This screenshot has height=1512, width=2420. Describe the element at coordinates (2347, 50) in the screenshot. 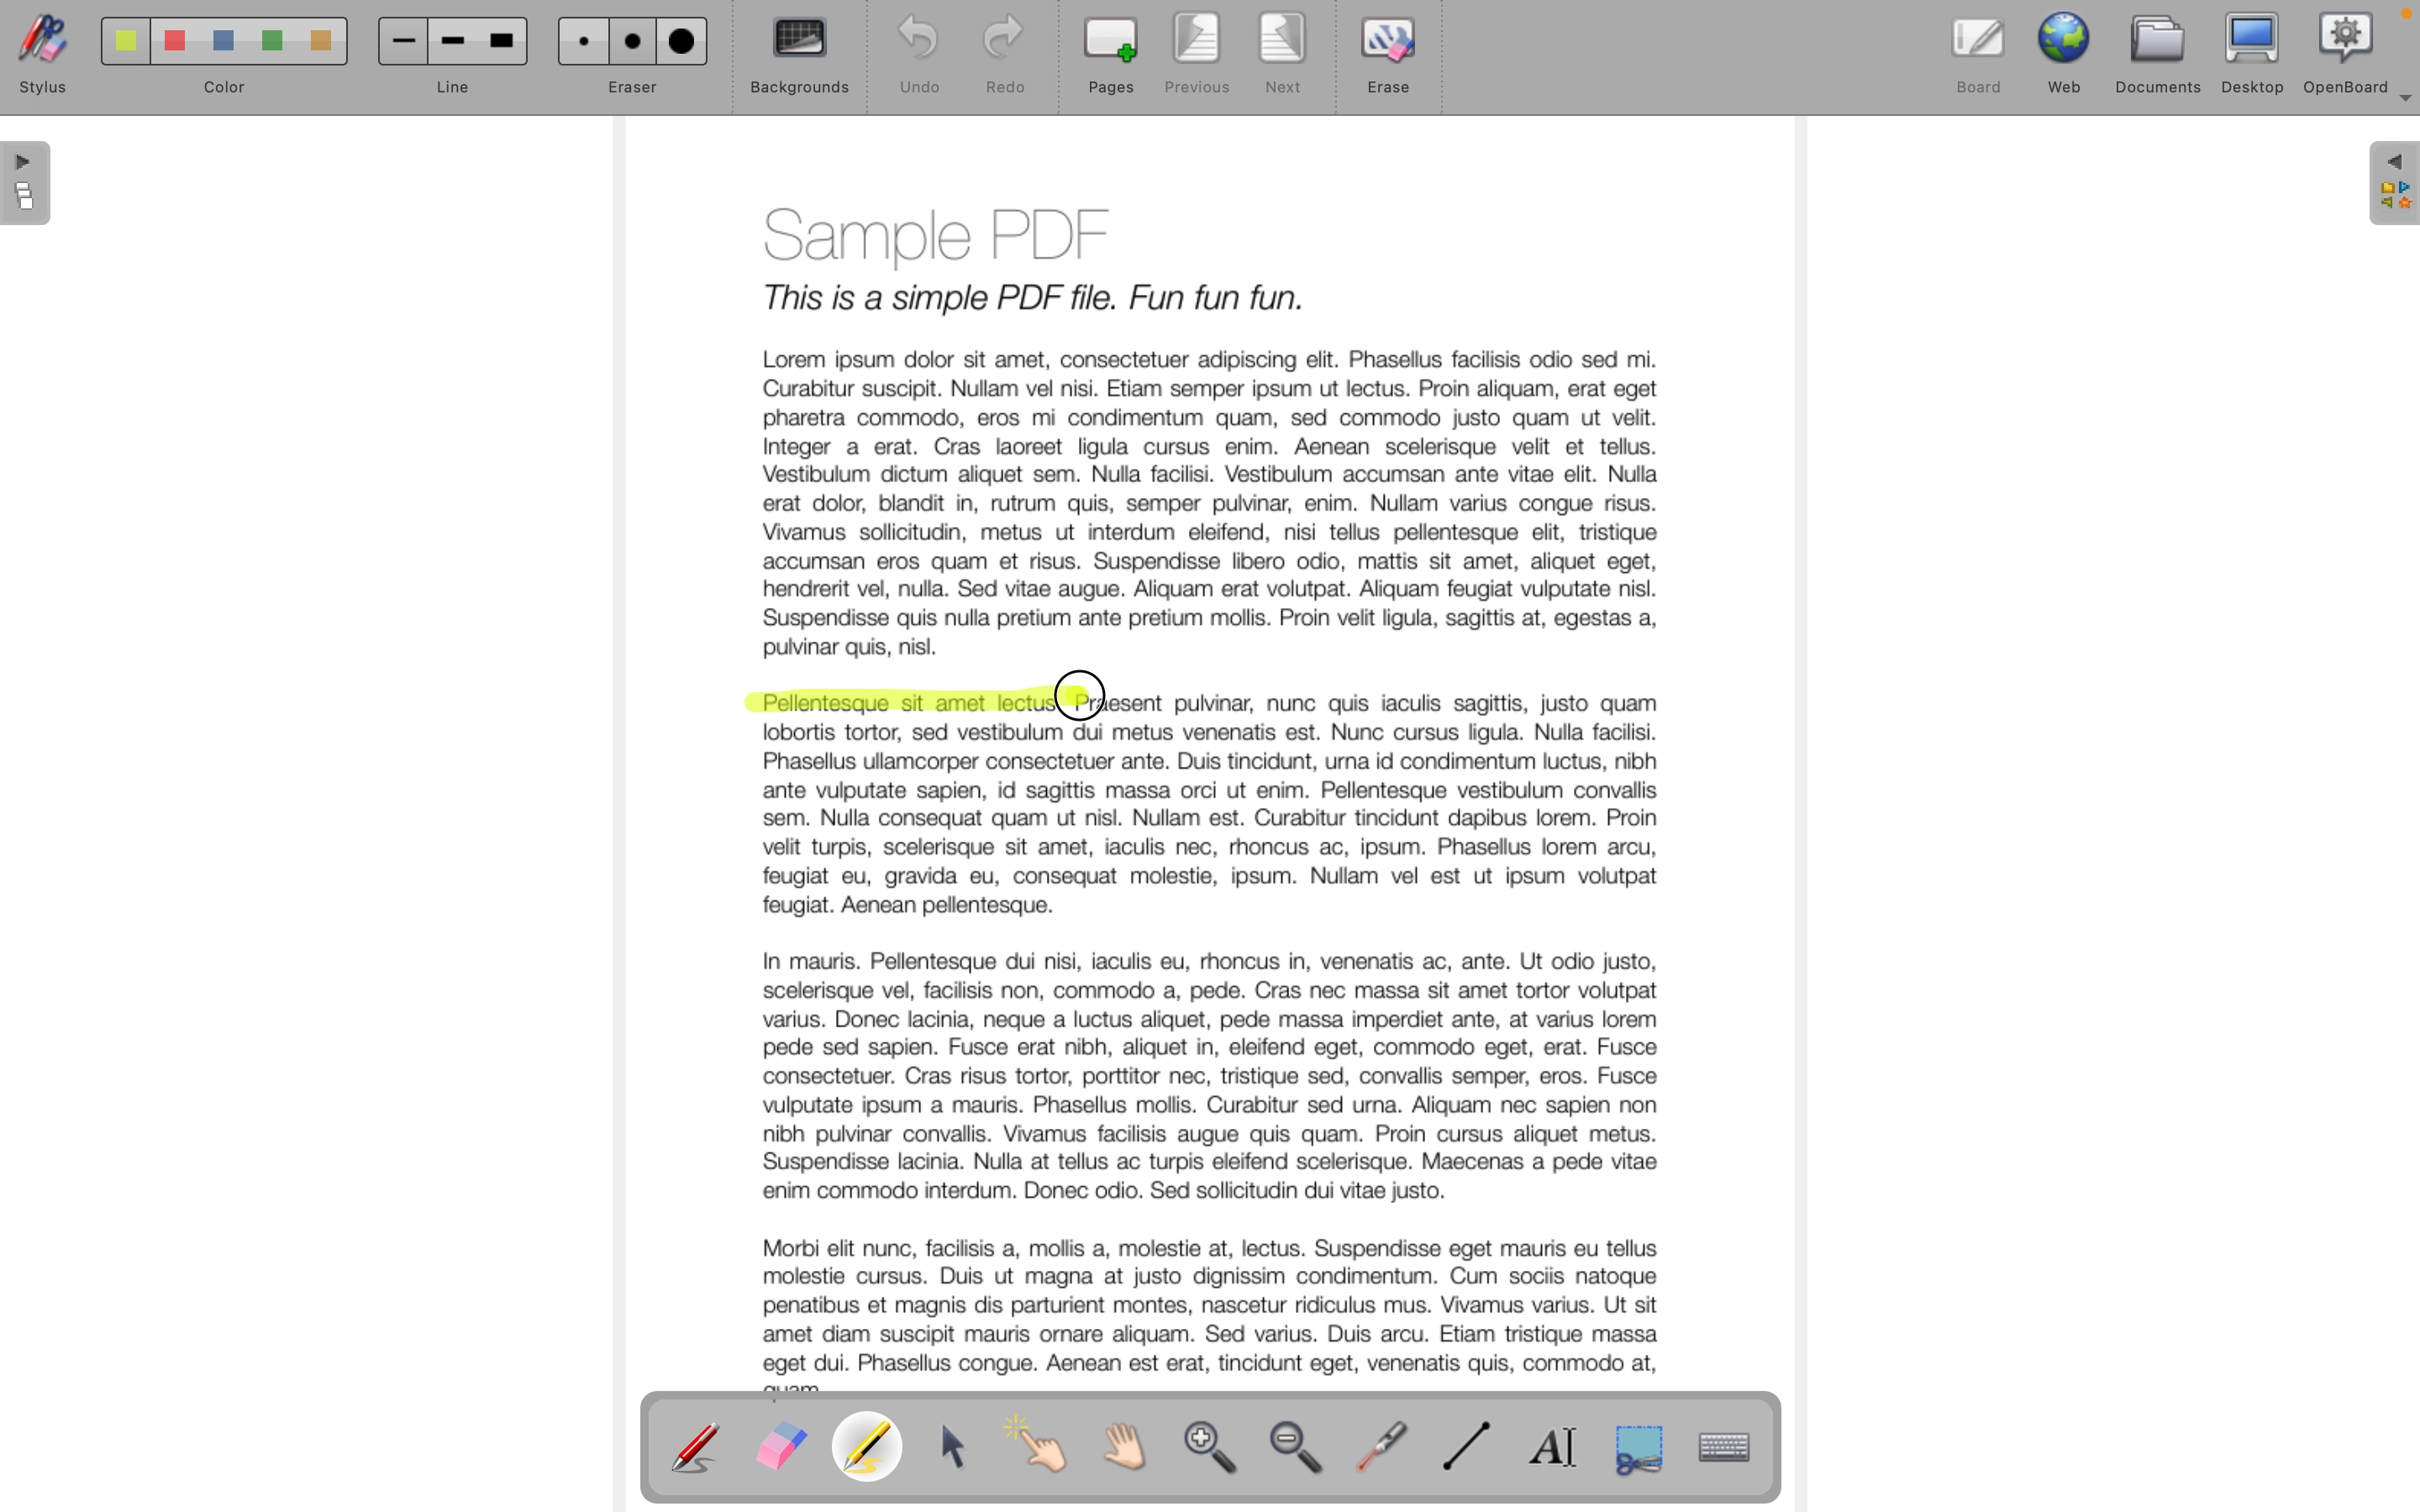

I see `openboard` at that location.